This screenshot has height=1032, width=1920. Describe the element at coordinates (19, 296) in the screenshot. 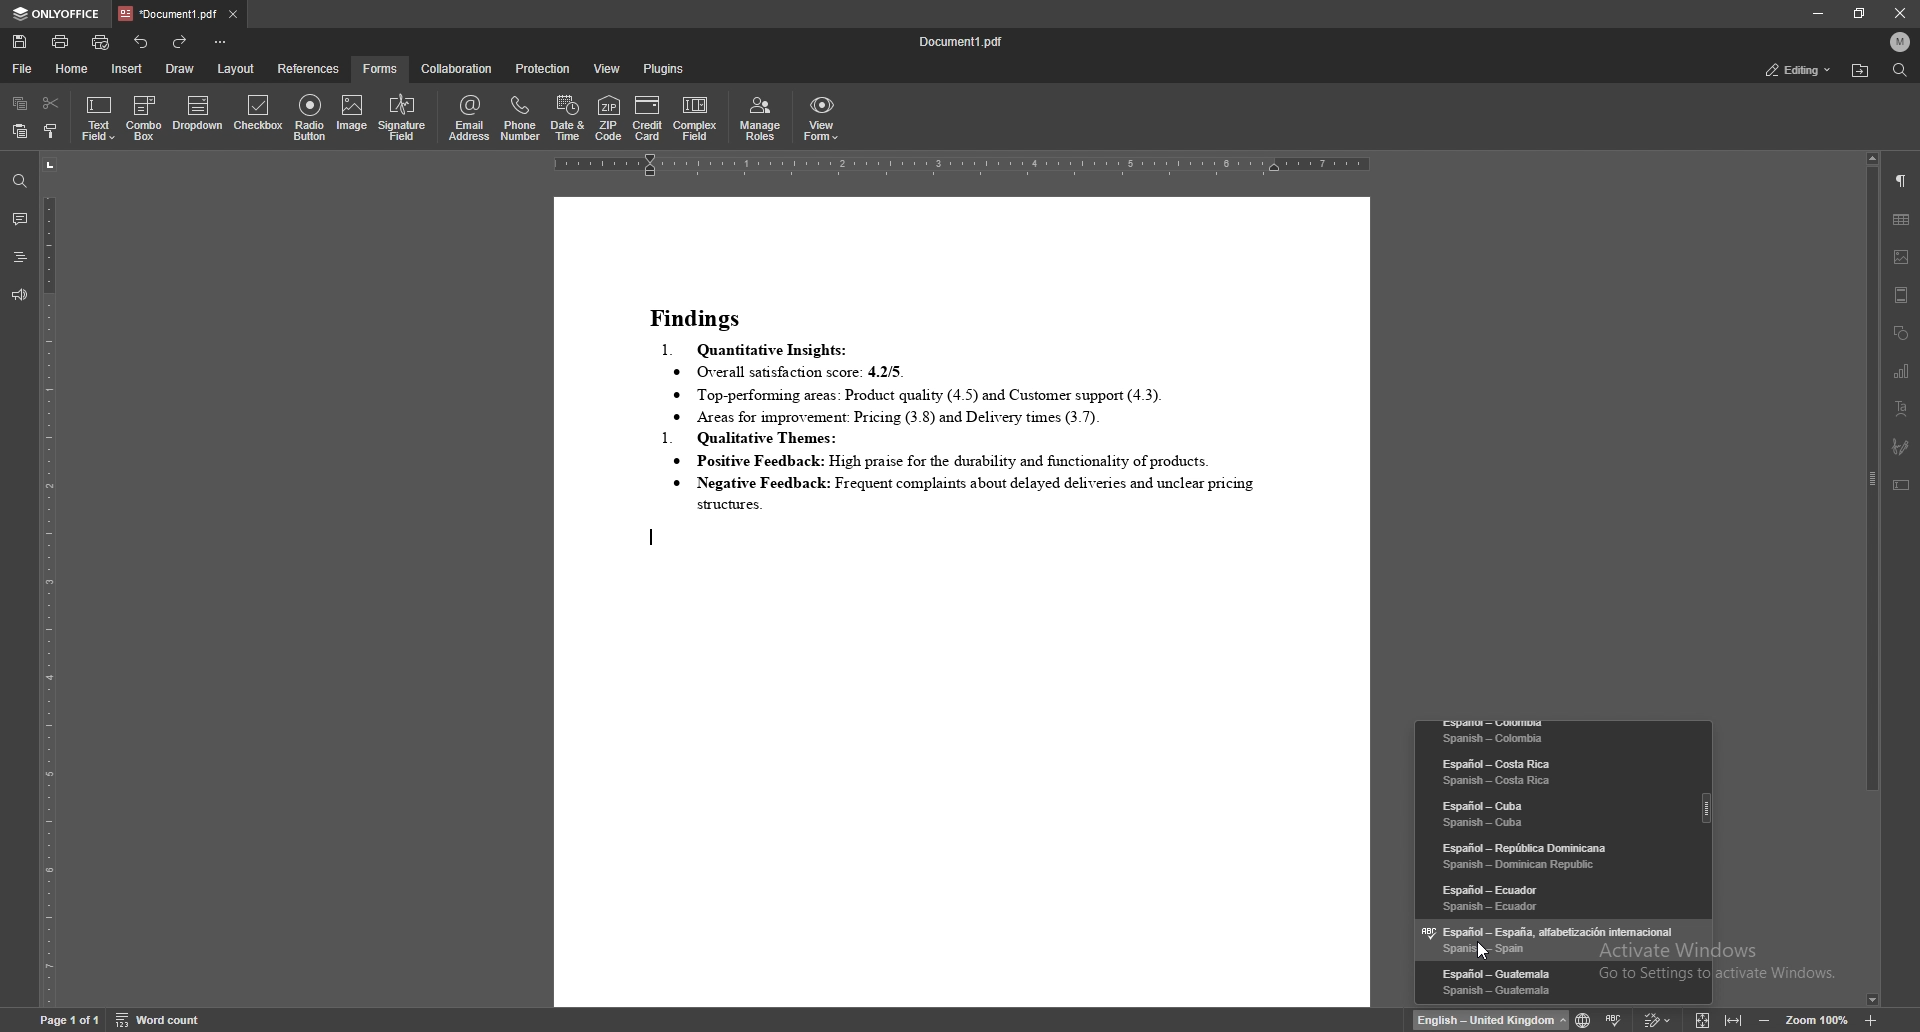

I see `feedback` at that location.